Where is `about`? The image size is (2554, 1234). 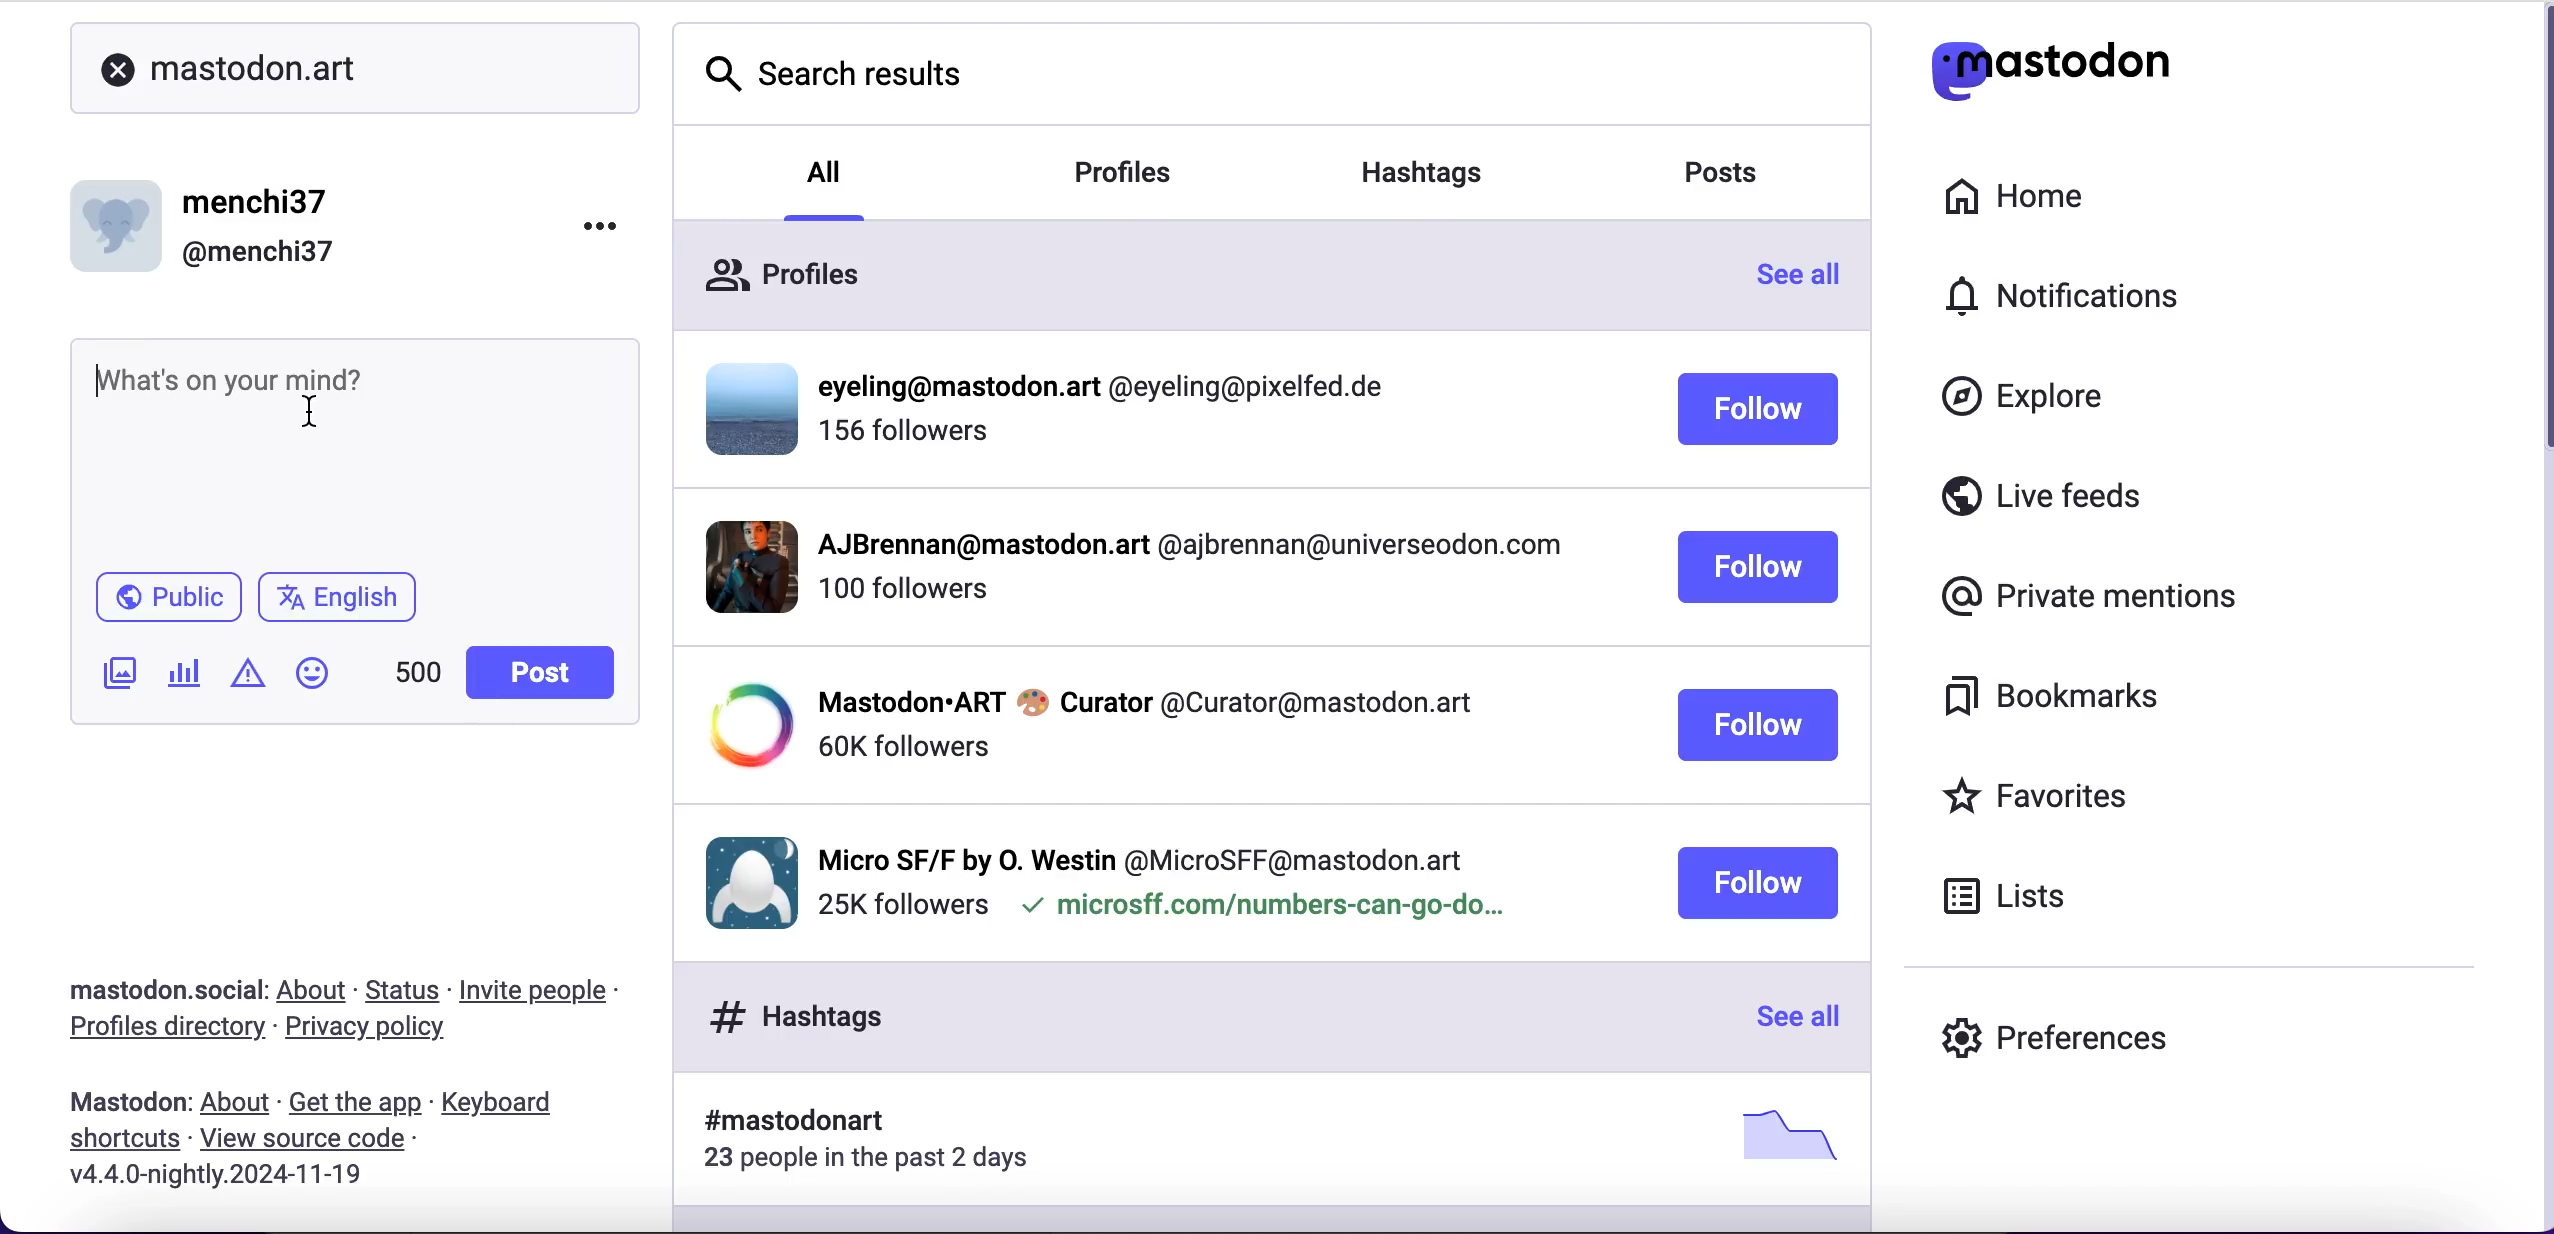
about is located at coordinates (238, 1102).